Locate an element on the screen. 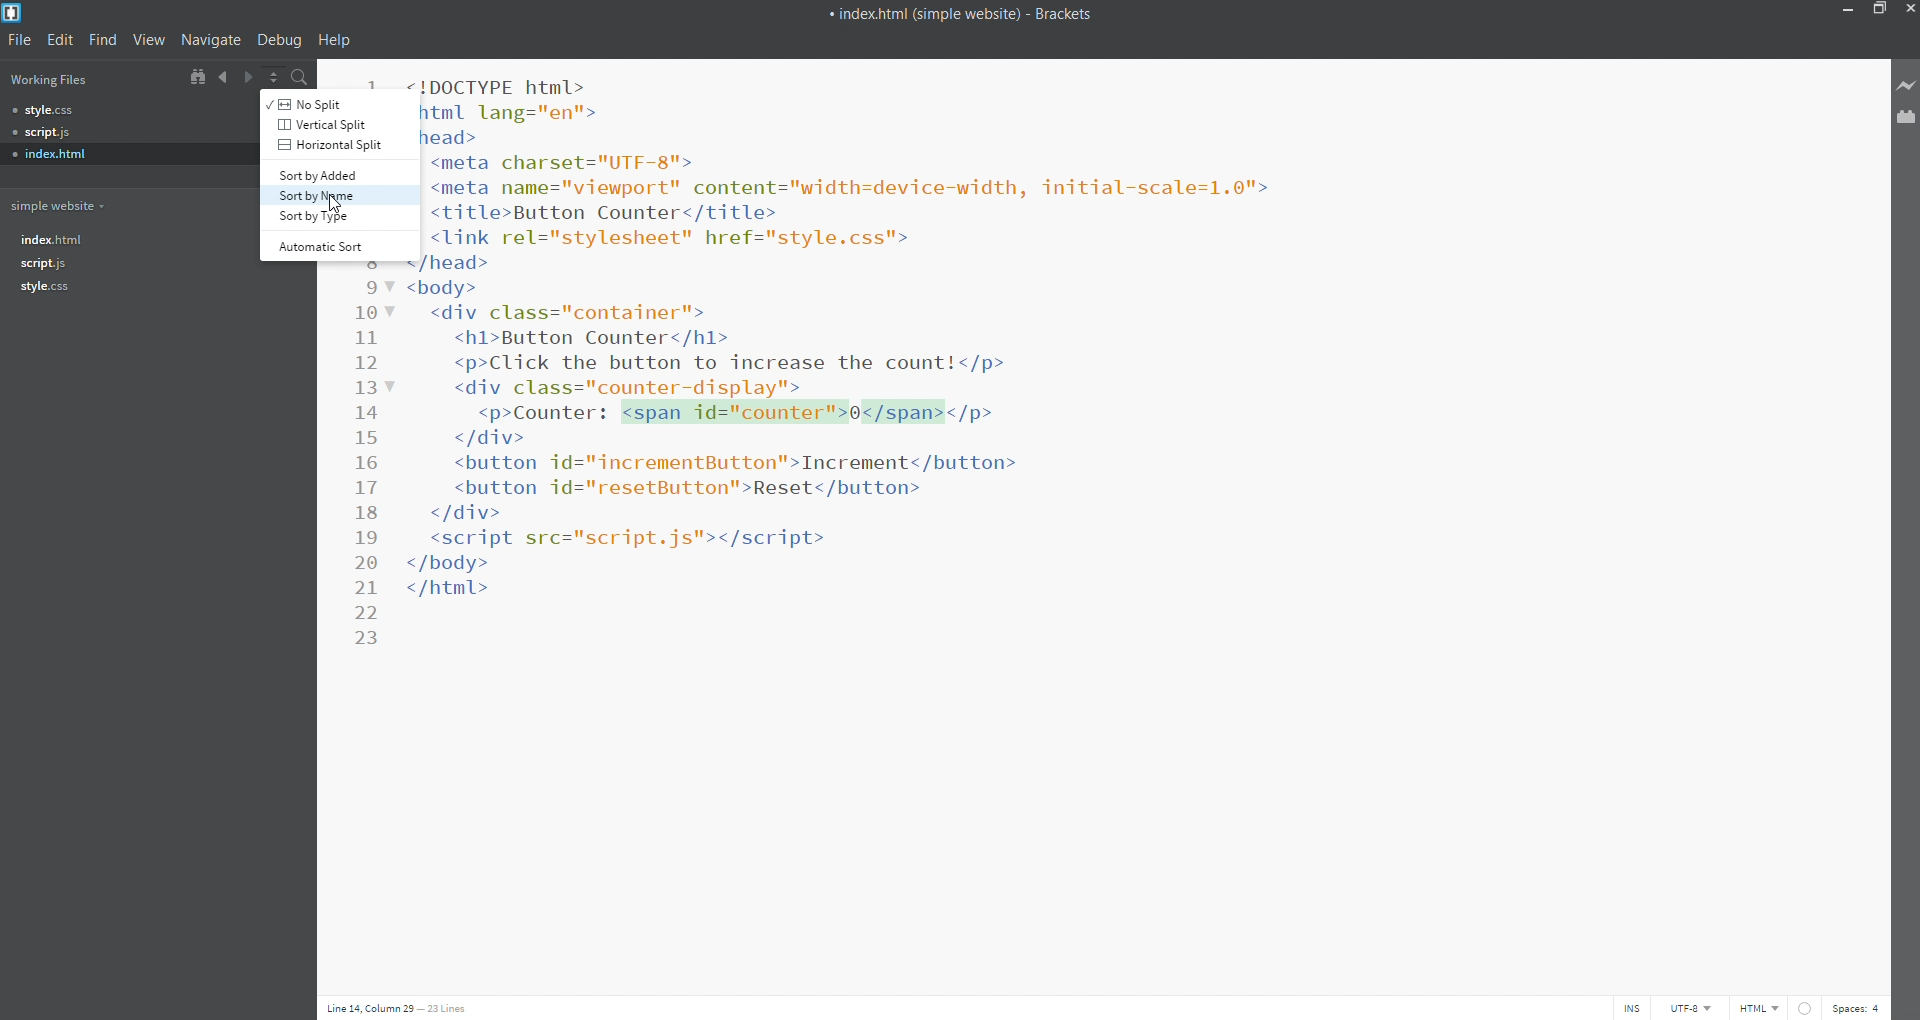  automatic sort is located at coordinates (320, 245).